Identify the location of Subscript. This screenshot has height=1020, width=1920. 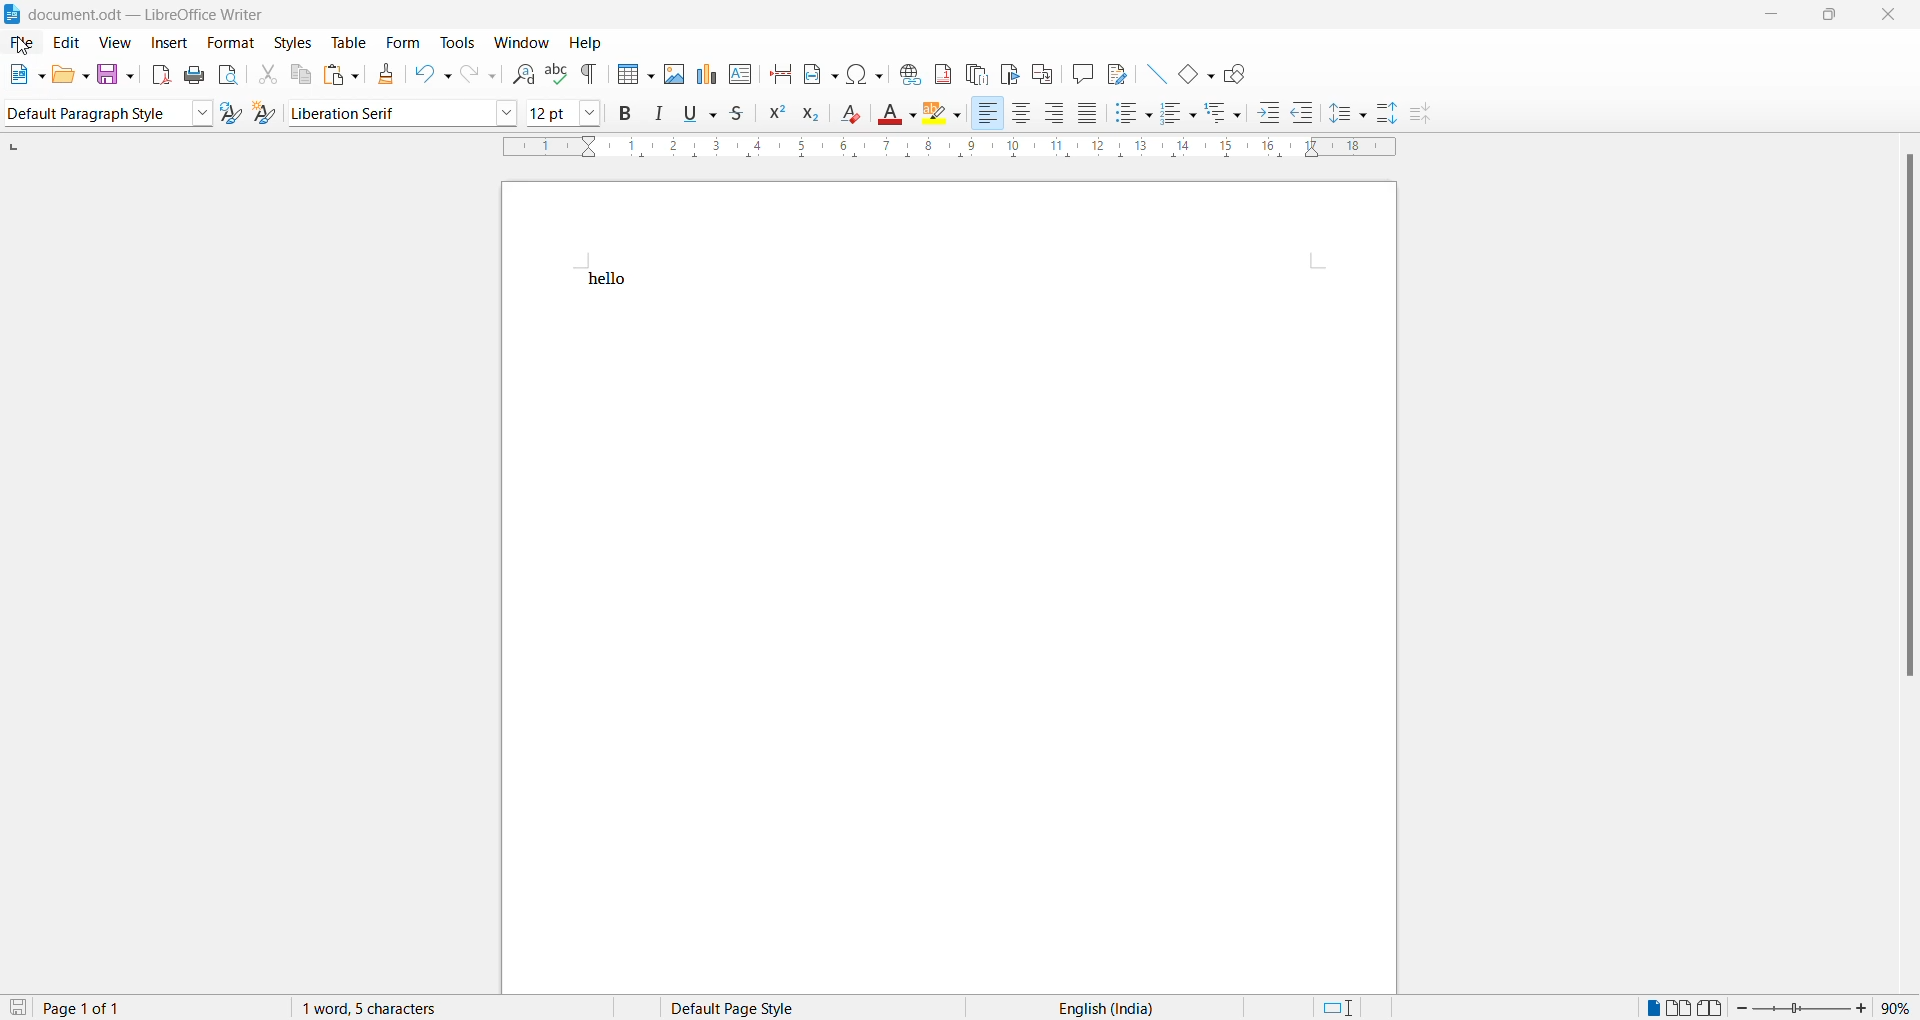
(808, 117).